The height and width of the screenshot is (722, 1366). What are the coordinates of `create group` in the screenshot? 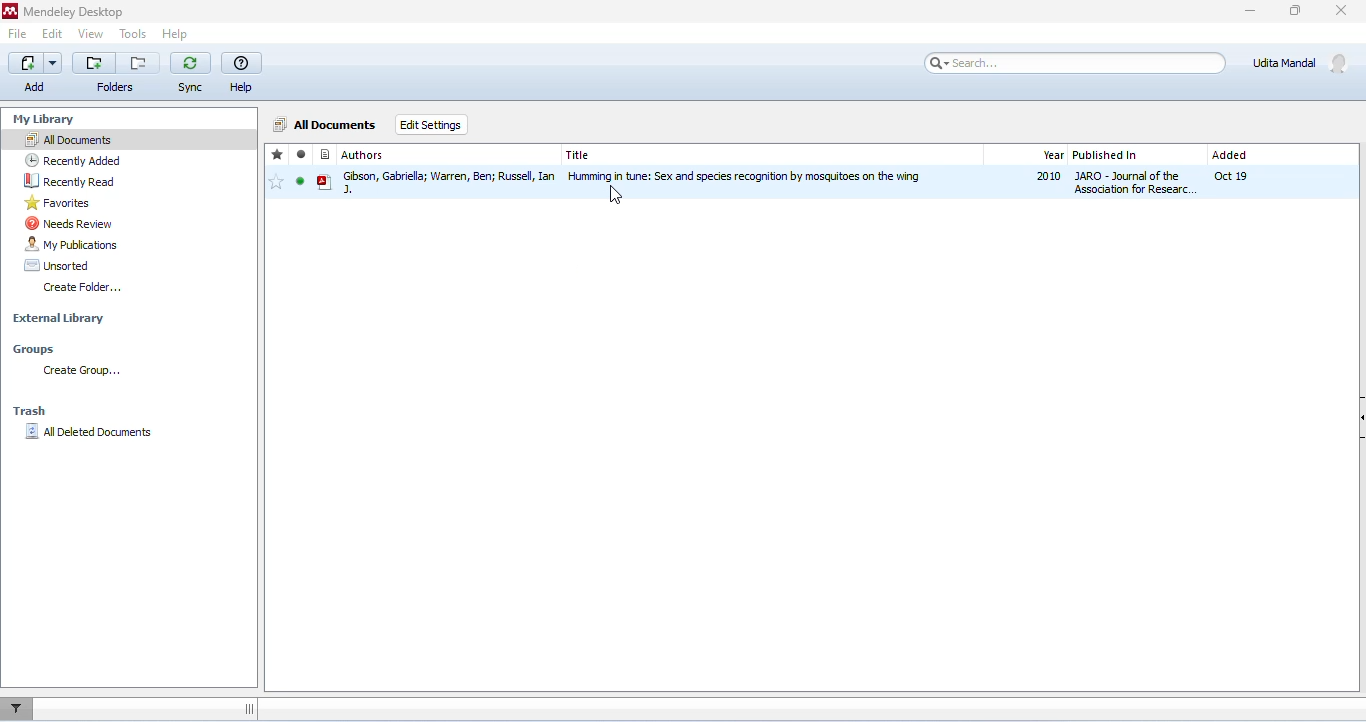 It's located at (81, 372).